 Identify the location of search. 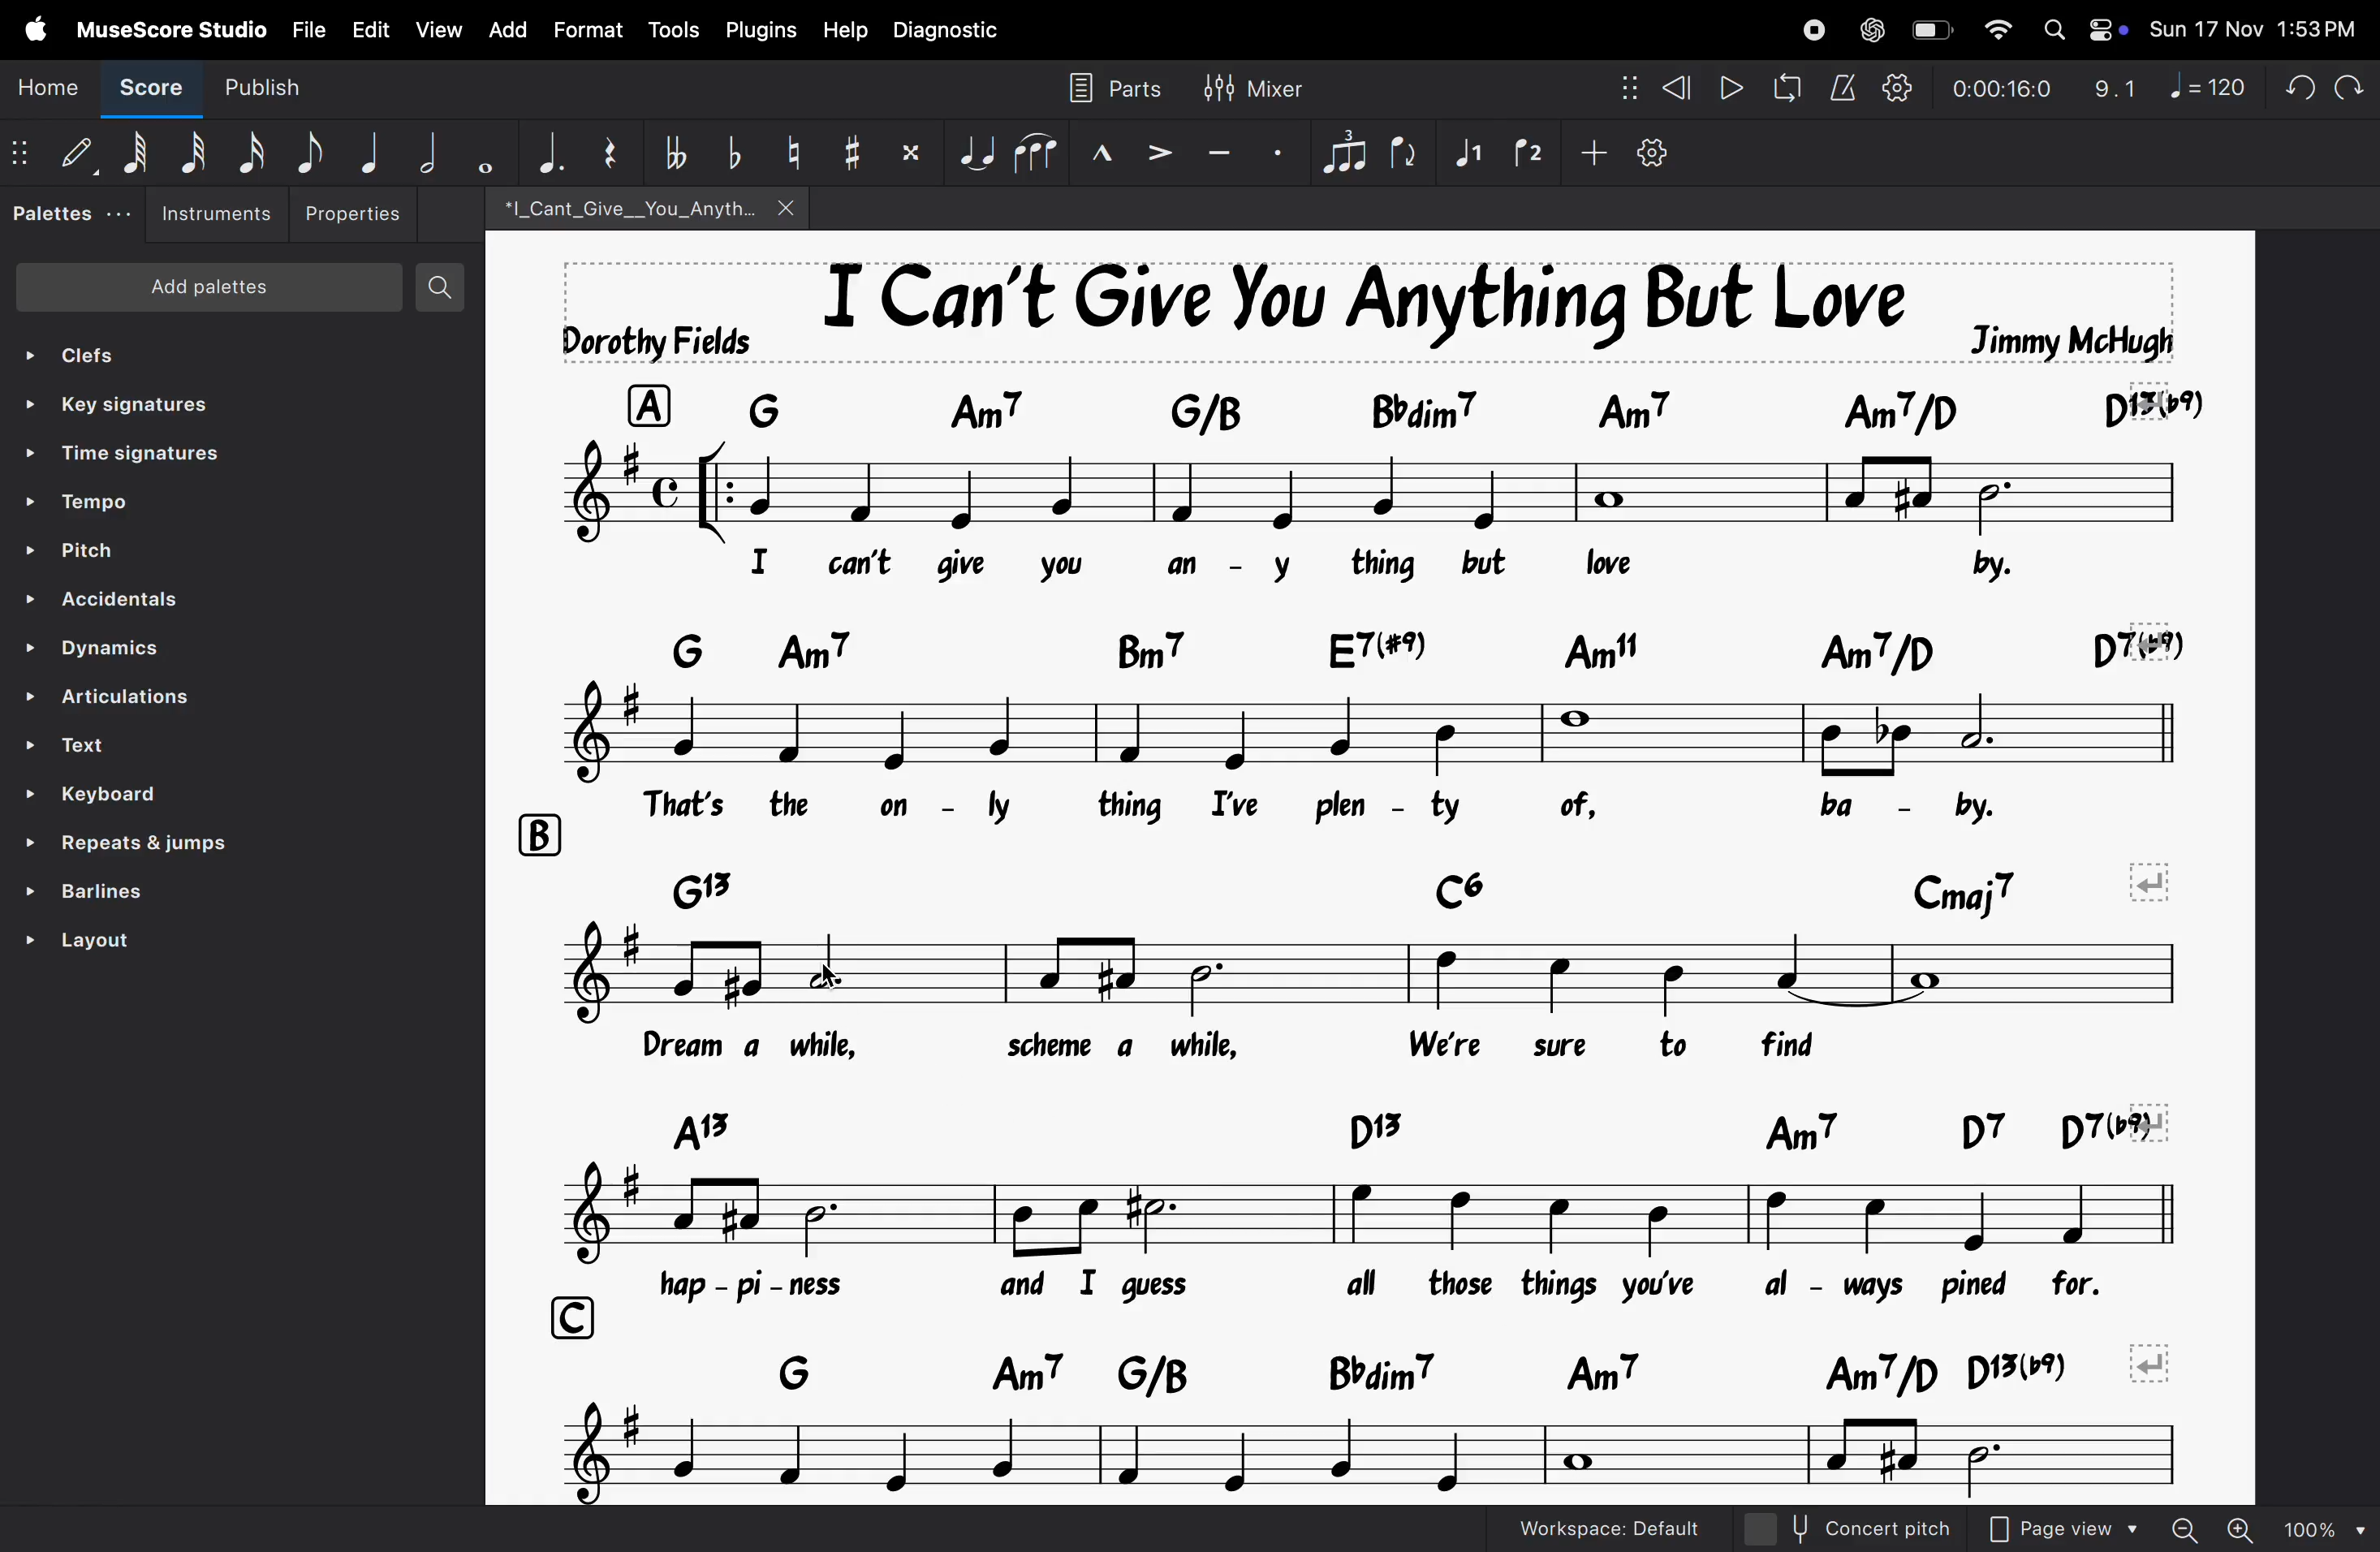
(442, 284).